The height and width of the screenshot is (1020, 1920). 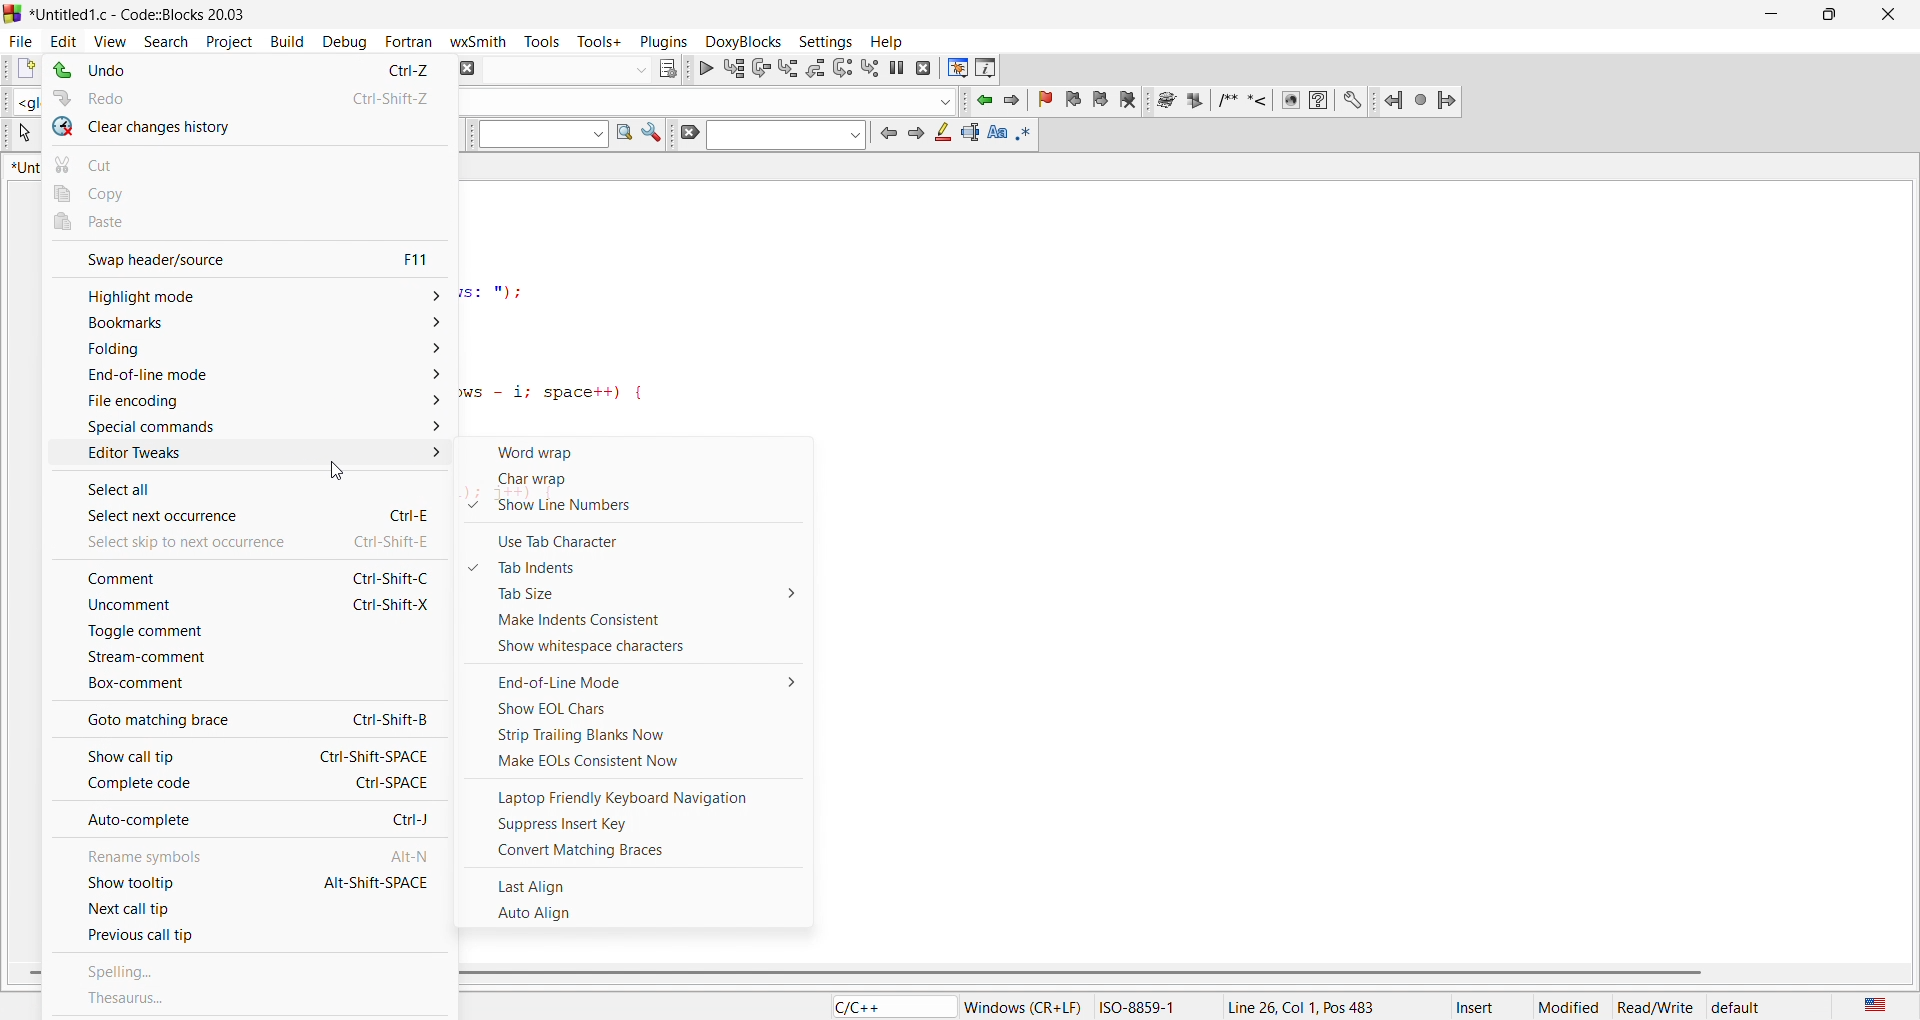 I want to click on show eol charts, so click(x=641, y=710).